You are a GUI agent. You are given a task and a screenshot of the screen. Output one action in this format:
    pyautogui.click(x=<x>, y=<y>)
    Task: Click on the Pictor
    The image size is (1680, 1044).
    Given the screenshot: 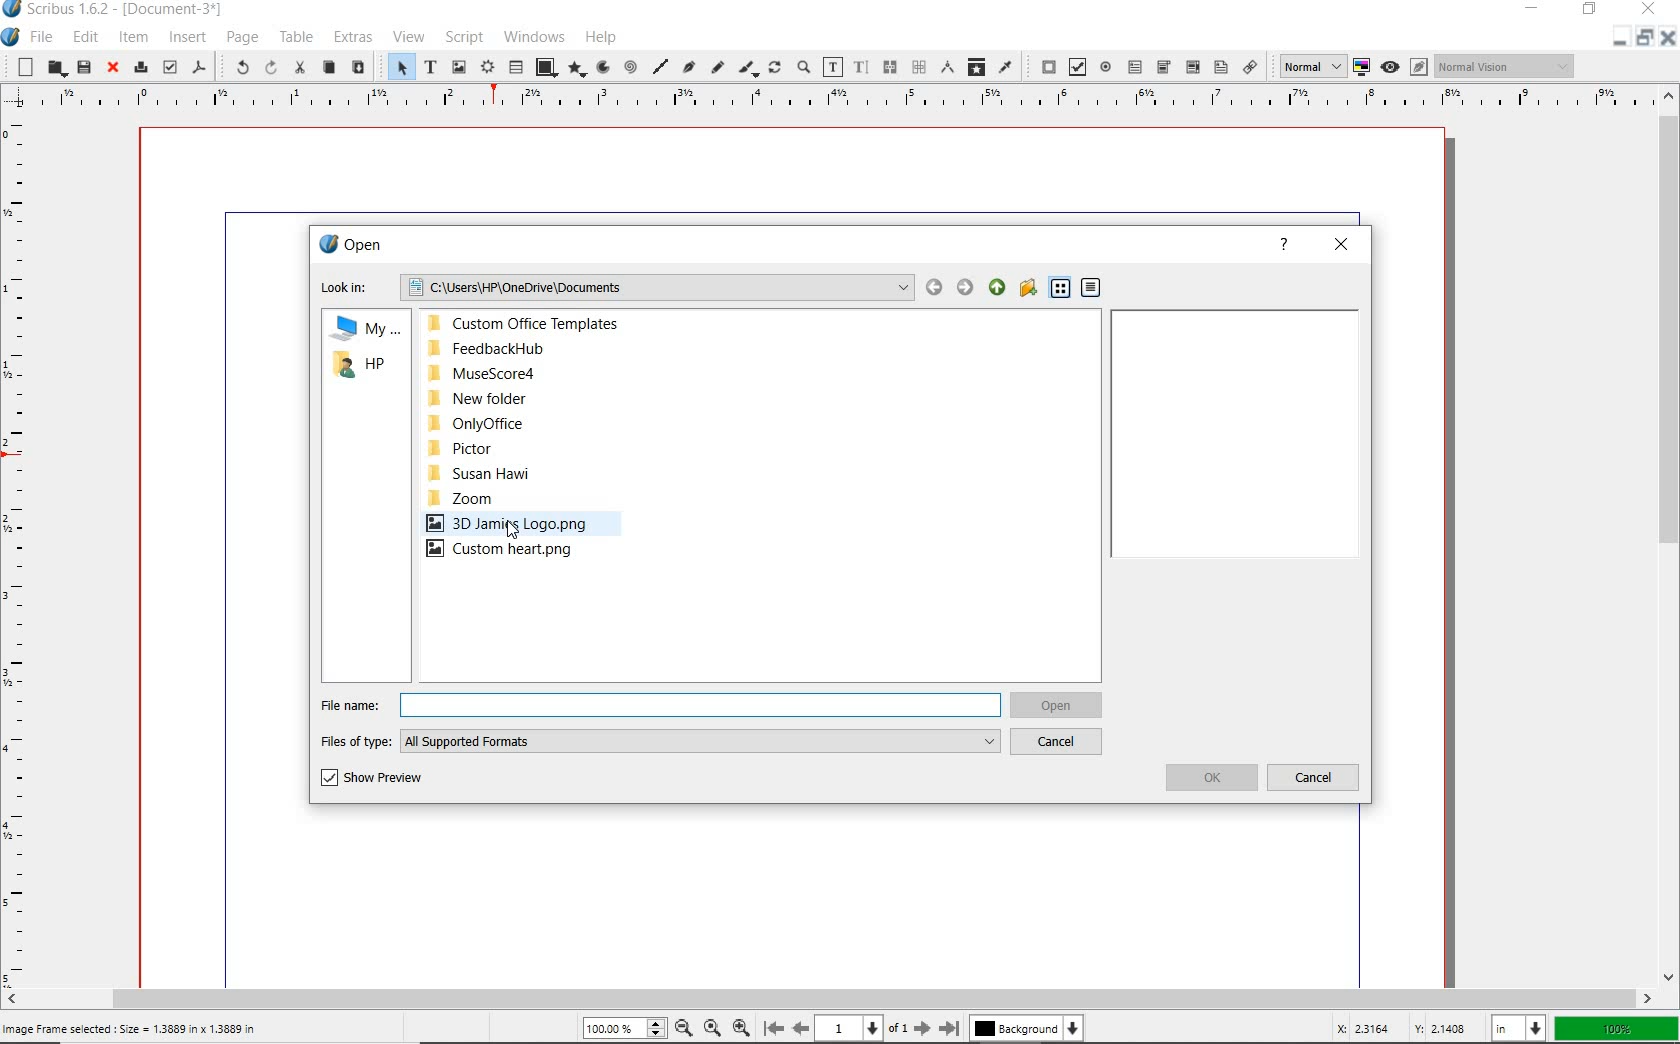 What is the action you would take?
    pyautogui.click(x=519, y=447)
    